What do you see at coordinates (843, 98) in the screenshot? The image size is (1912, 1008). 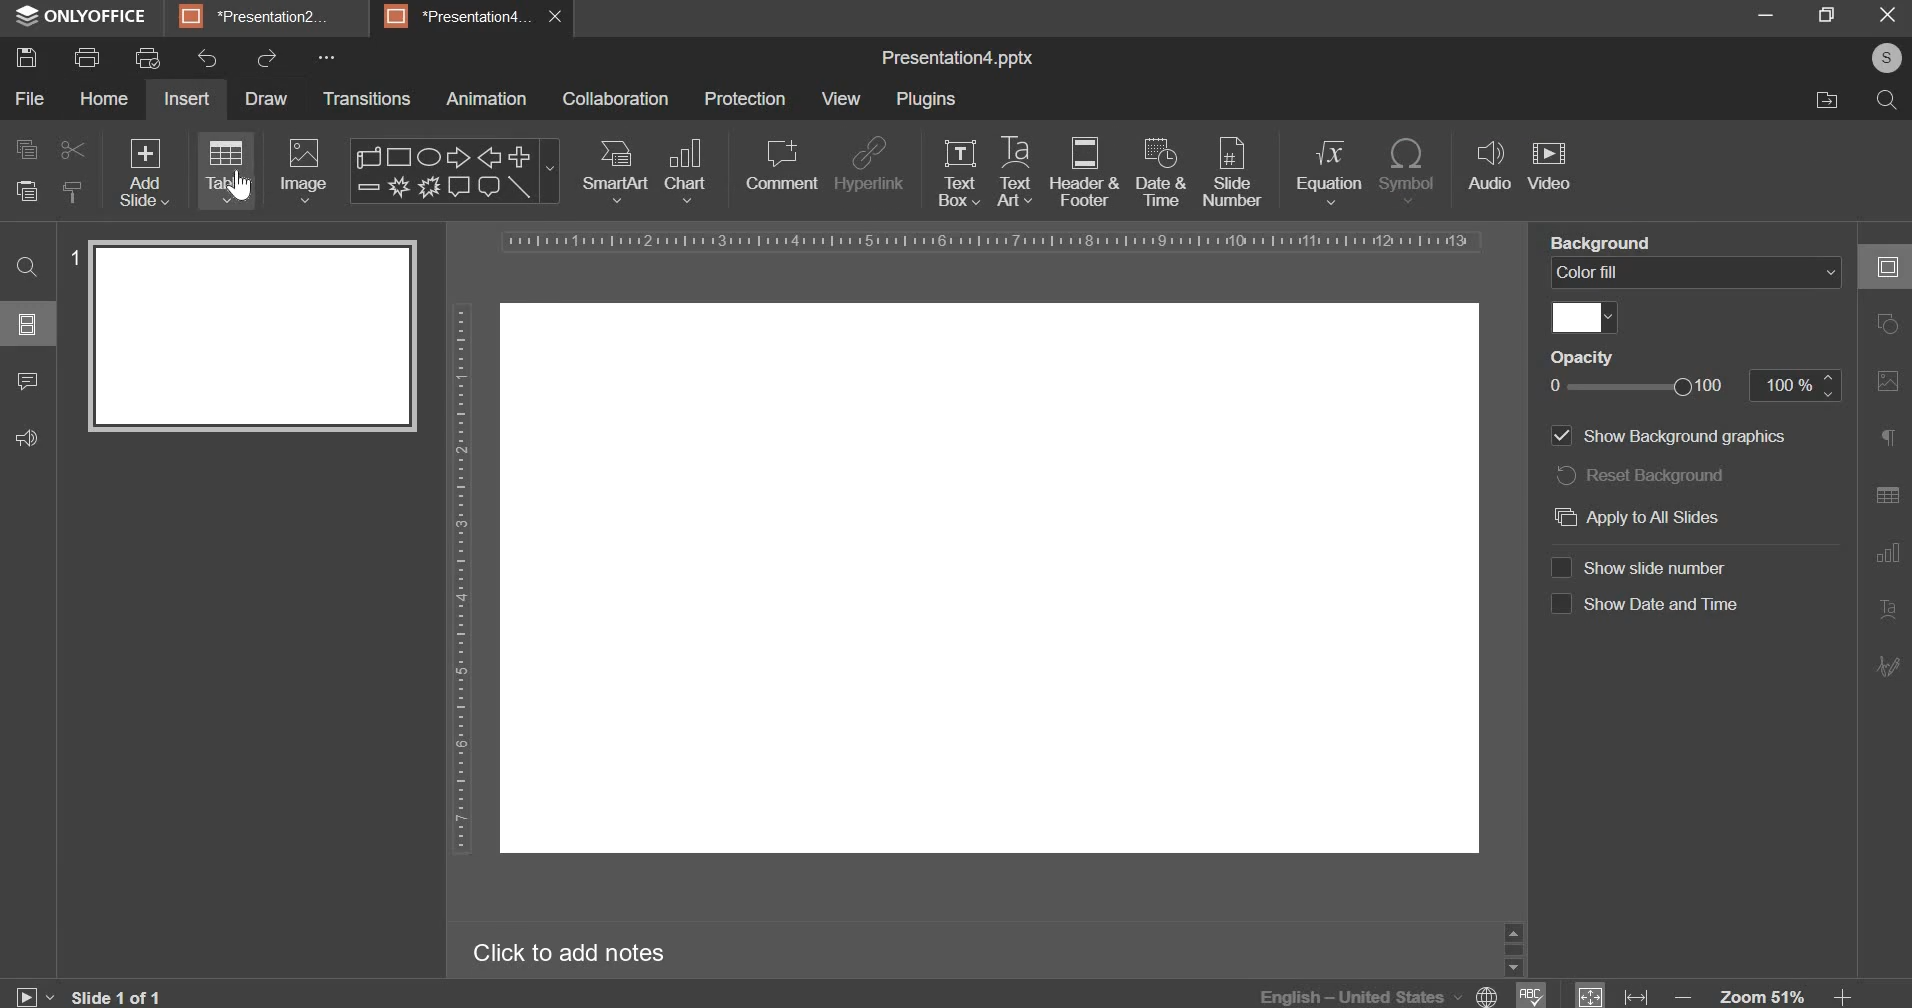 I see `view` at bounding box center [843, 98].